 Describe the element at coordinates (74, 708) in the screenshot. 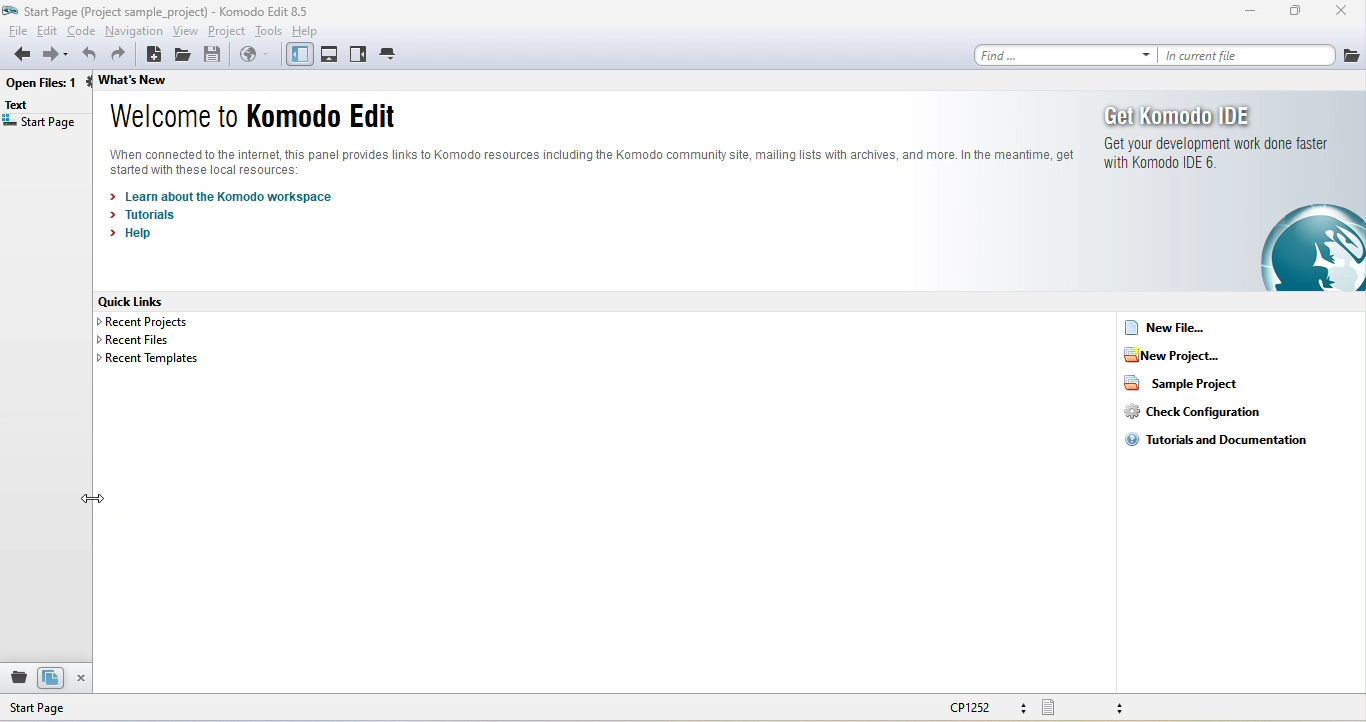

I see `start page` at that location.